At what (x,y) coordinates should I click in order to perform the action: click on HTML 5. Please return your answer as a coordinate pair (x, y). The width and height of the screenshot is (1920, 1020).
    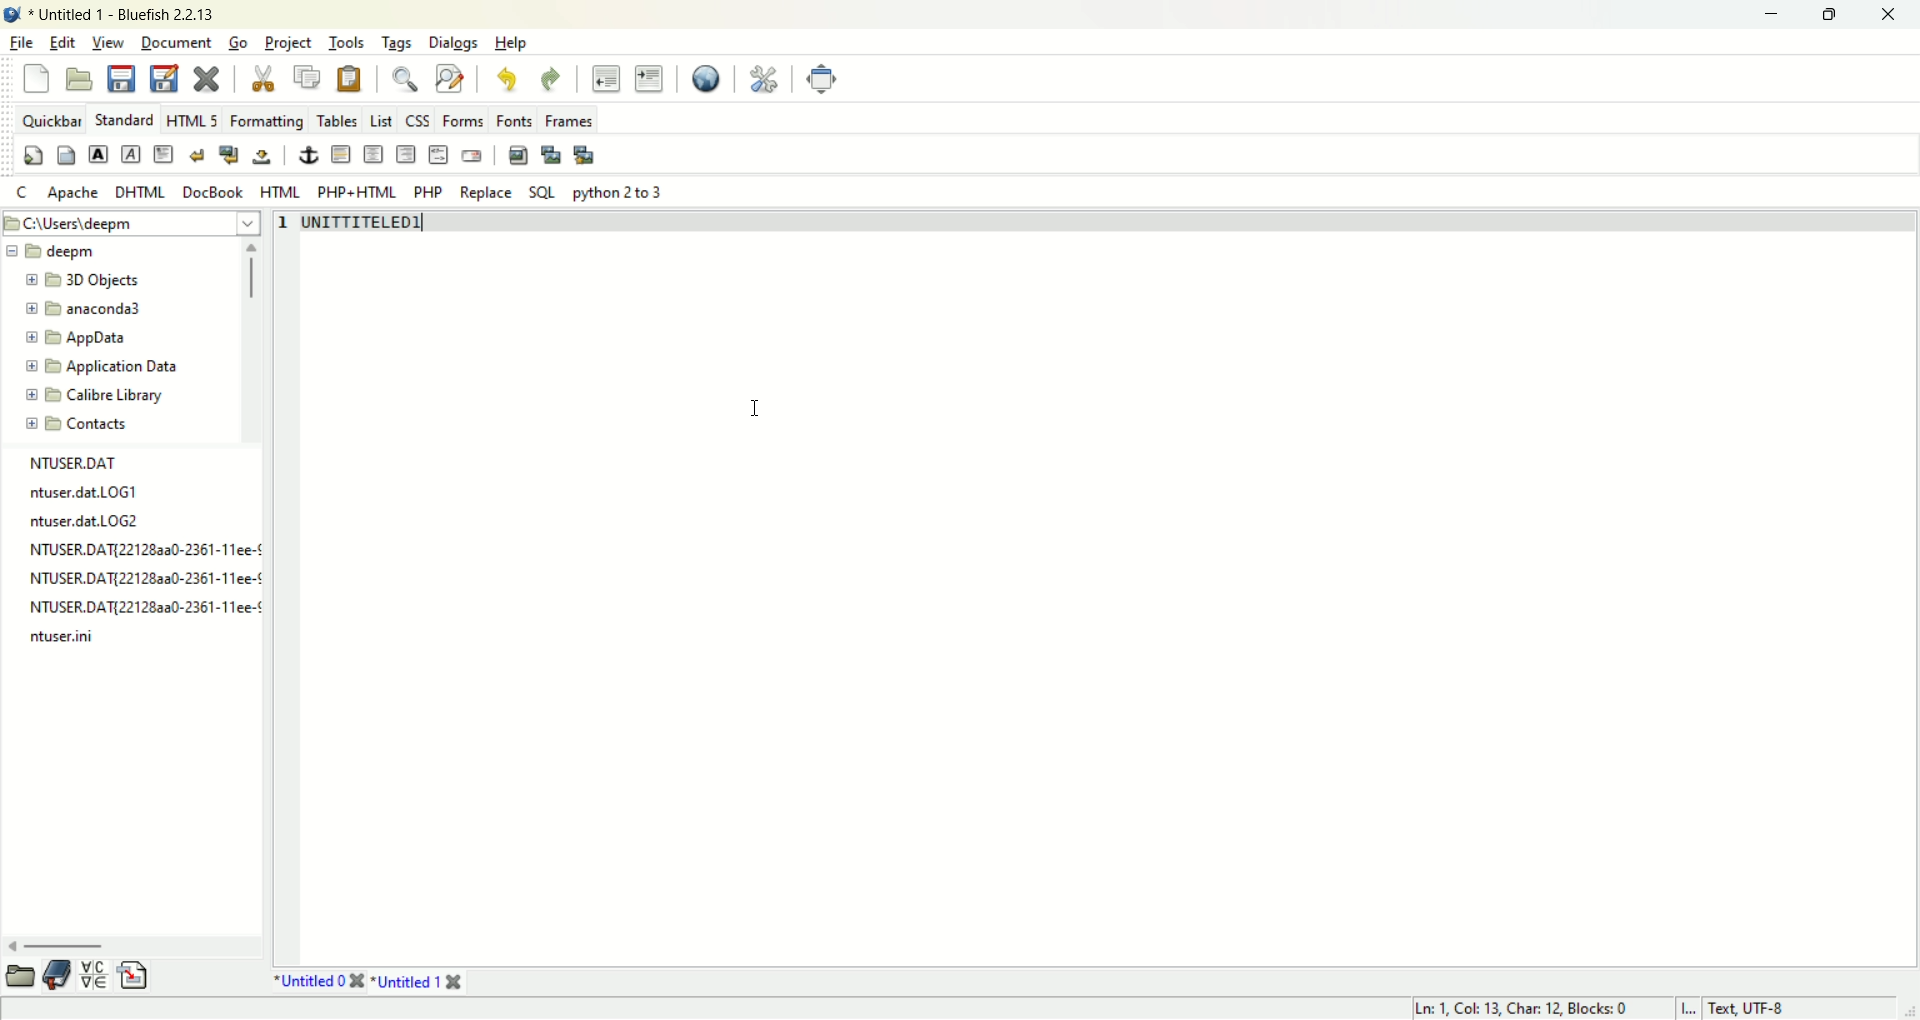
    Looking at the image, I should click on (191, 122).